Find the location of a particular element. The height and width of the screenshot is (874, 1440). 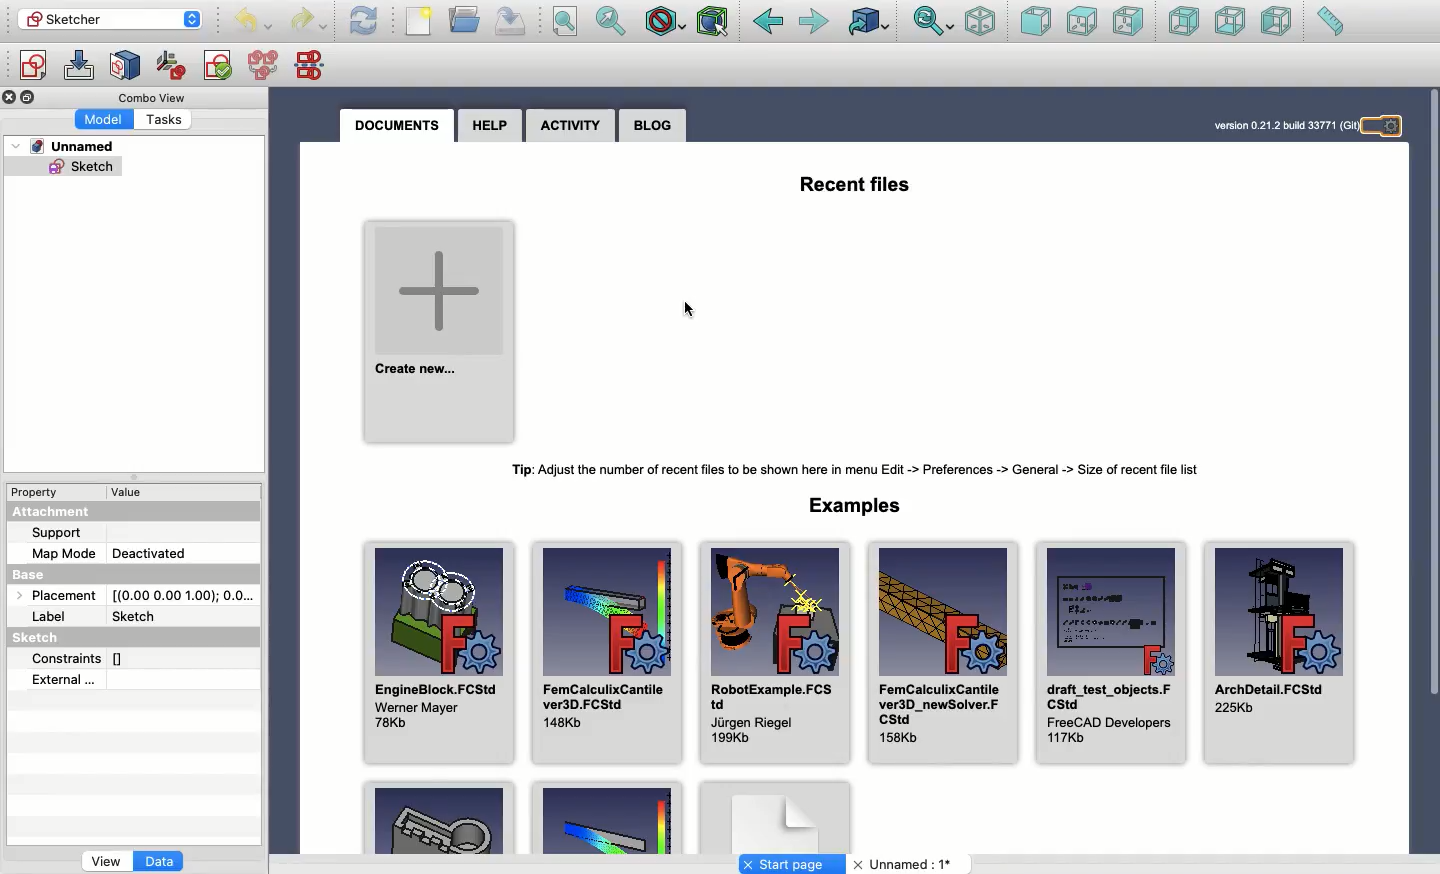

Help is located at coordinates (491, 124).